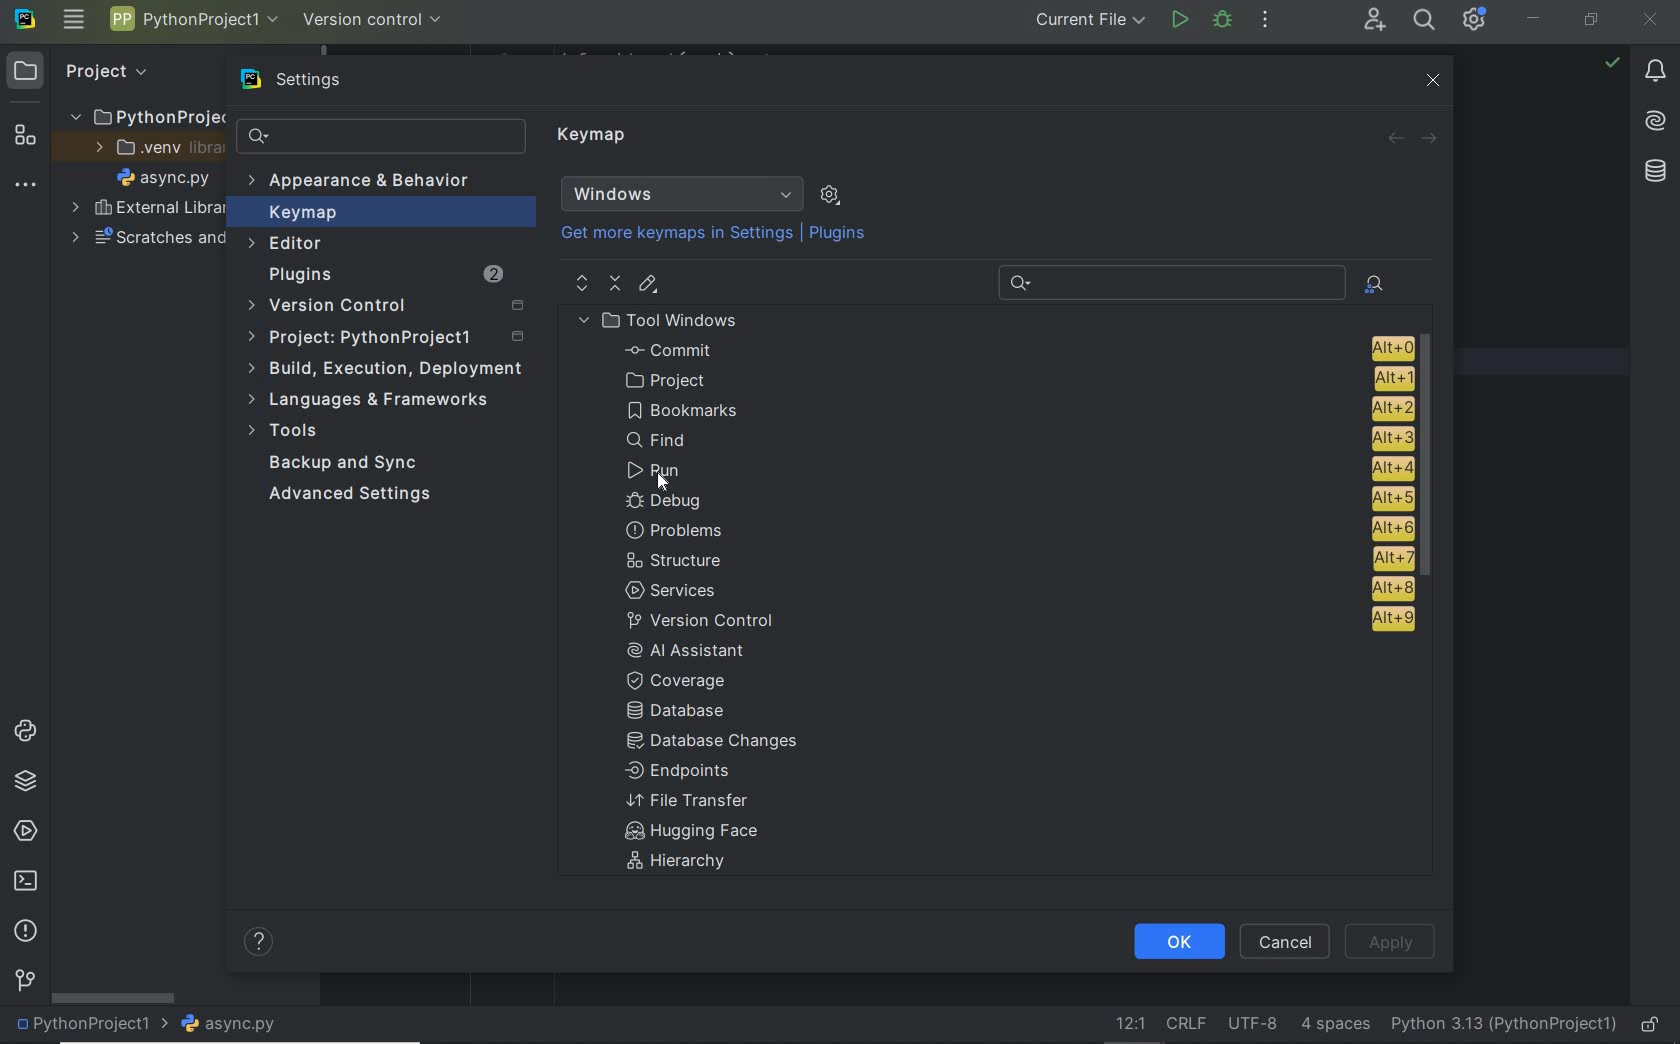  What do you see at coordinates (840, 234) in the screenshot?
I see `Plugins` at bounding box center [840, 234].